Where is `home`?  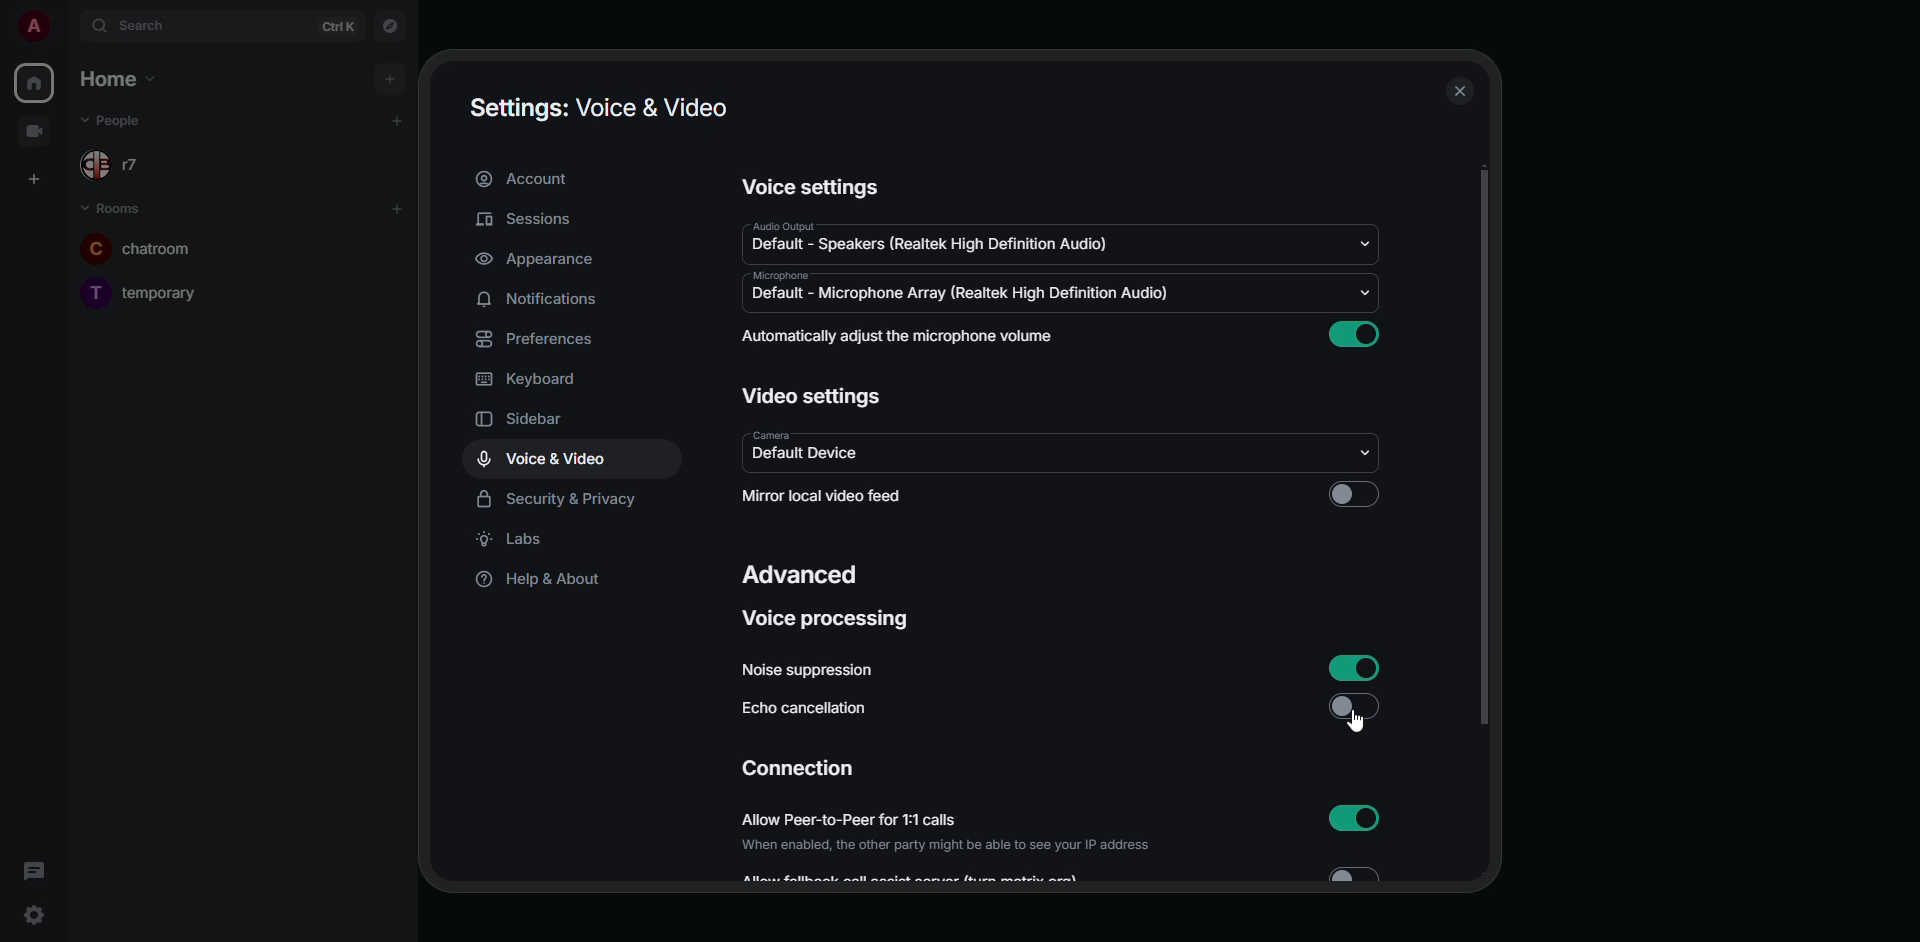 home is located at coordinates (114, 77).